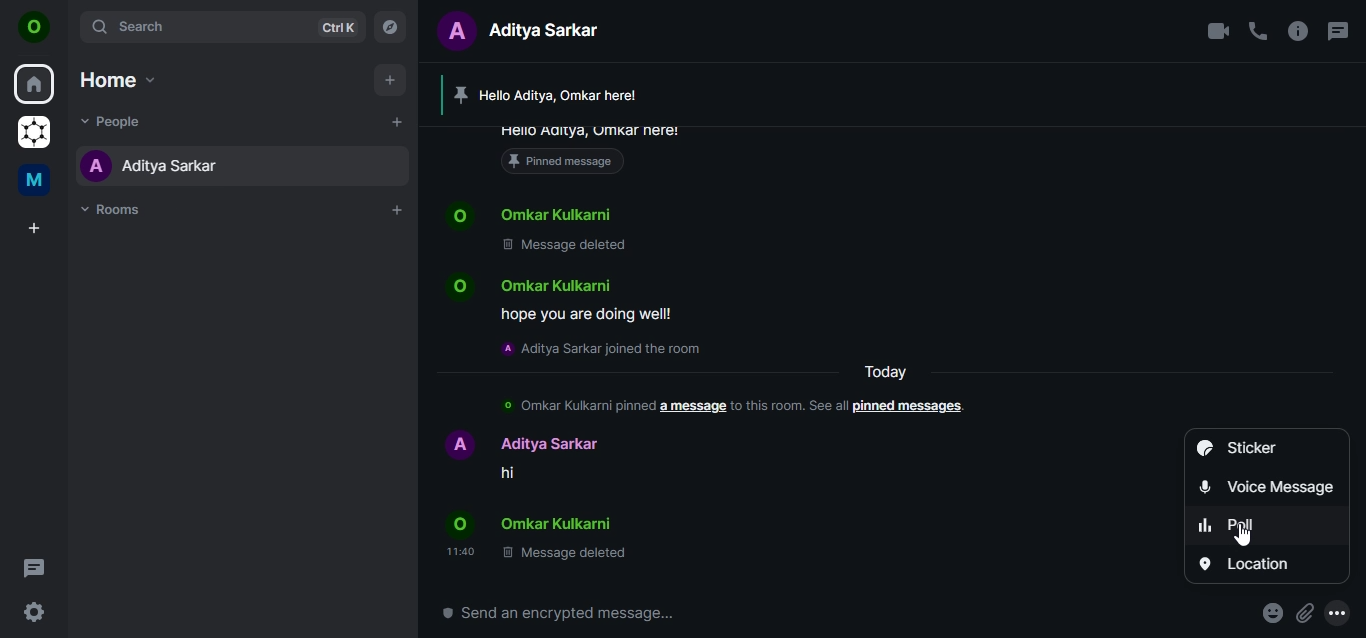  What do you see at coordinates (1262, 565) in the screenshot?
I see `location` at bounding box center [1262, 565].